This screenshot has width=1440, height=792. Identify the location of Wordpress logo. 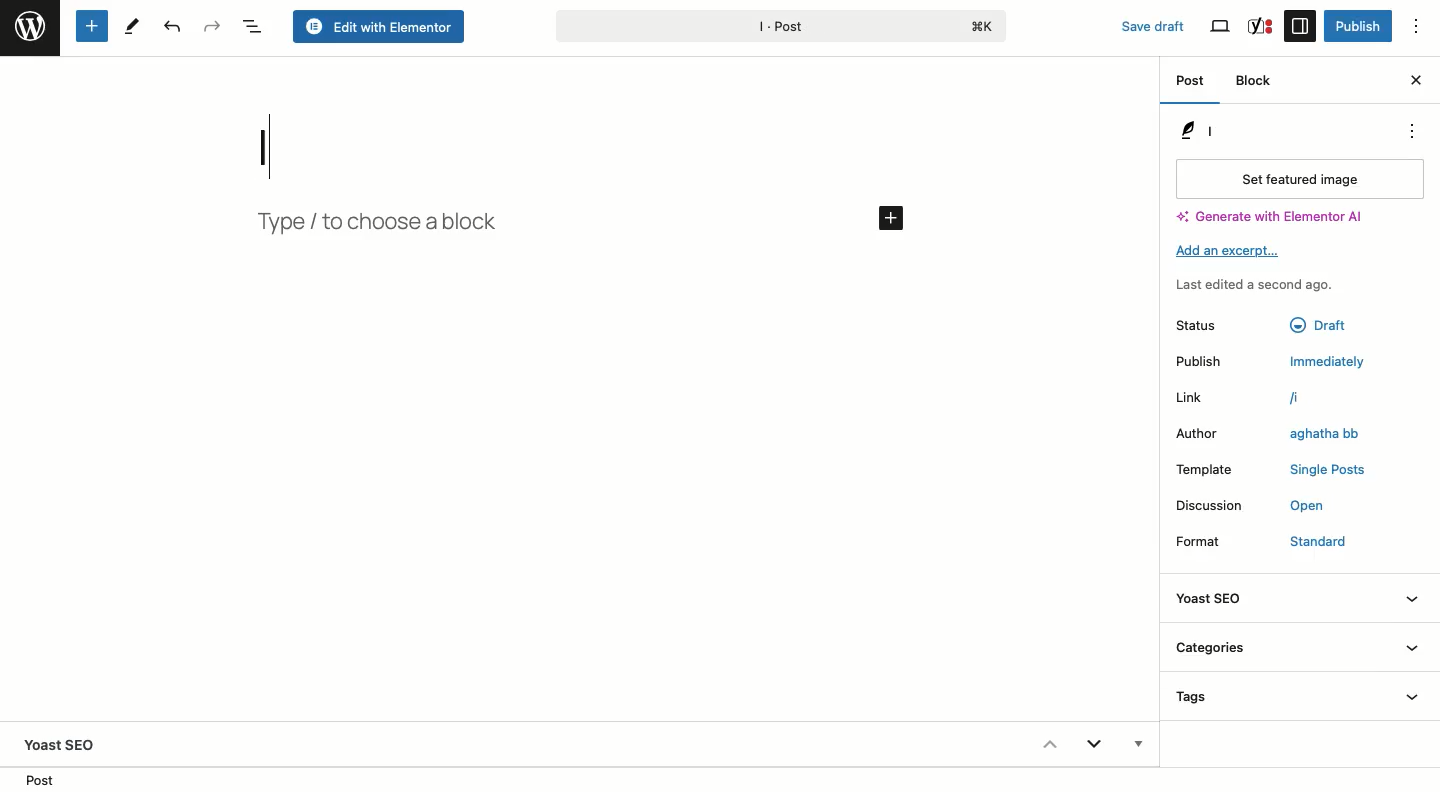
(30, 27).